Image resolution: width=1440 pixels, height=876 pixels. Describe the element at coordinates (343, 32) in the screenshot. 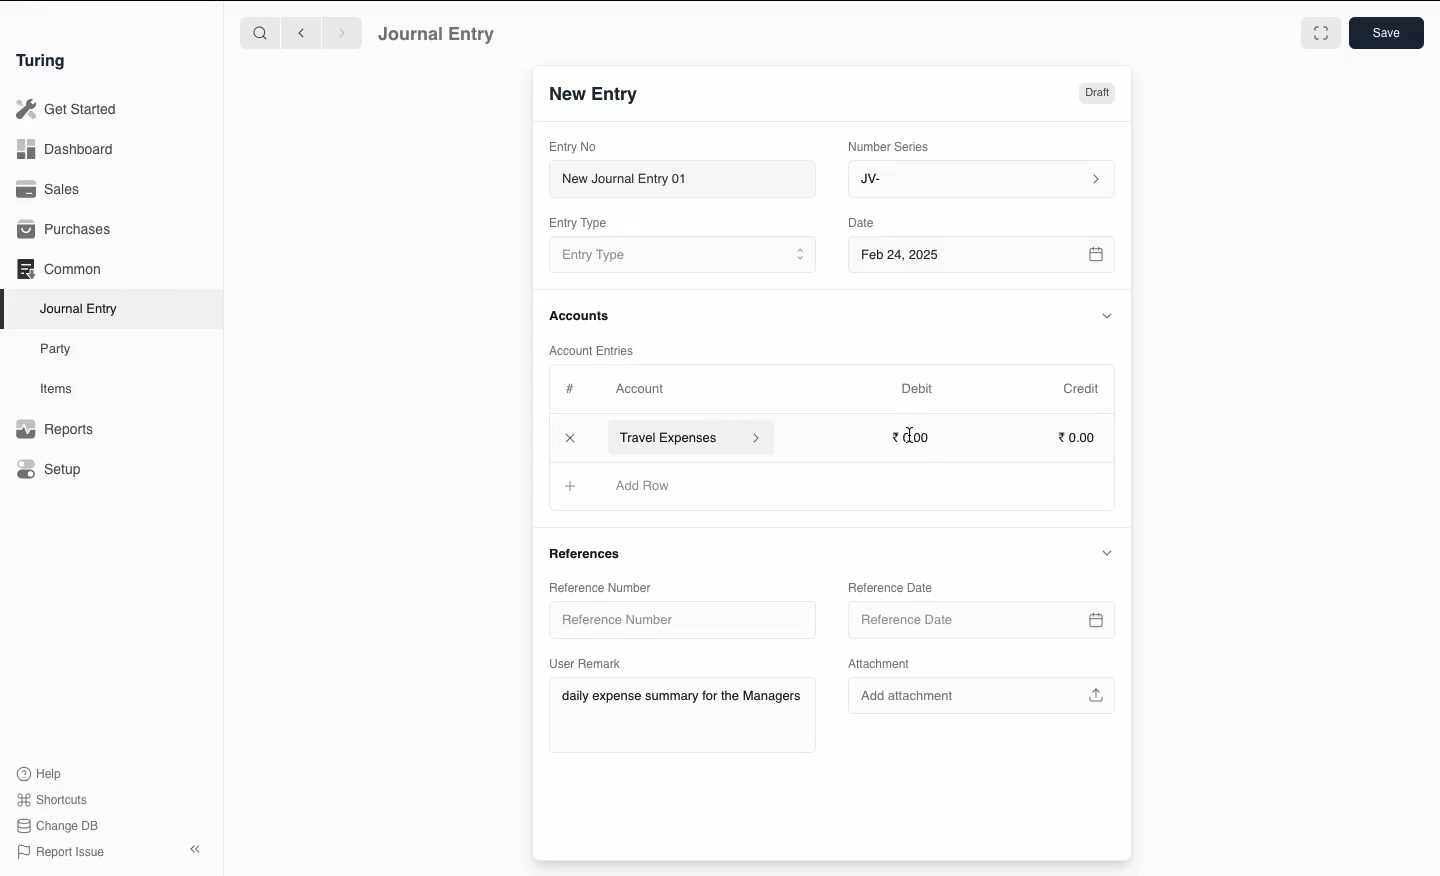

I see `Forward` at that location.